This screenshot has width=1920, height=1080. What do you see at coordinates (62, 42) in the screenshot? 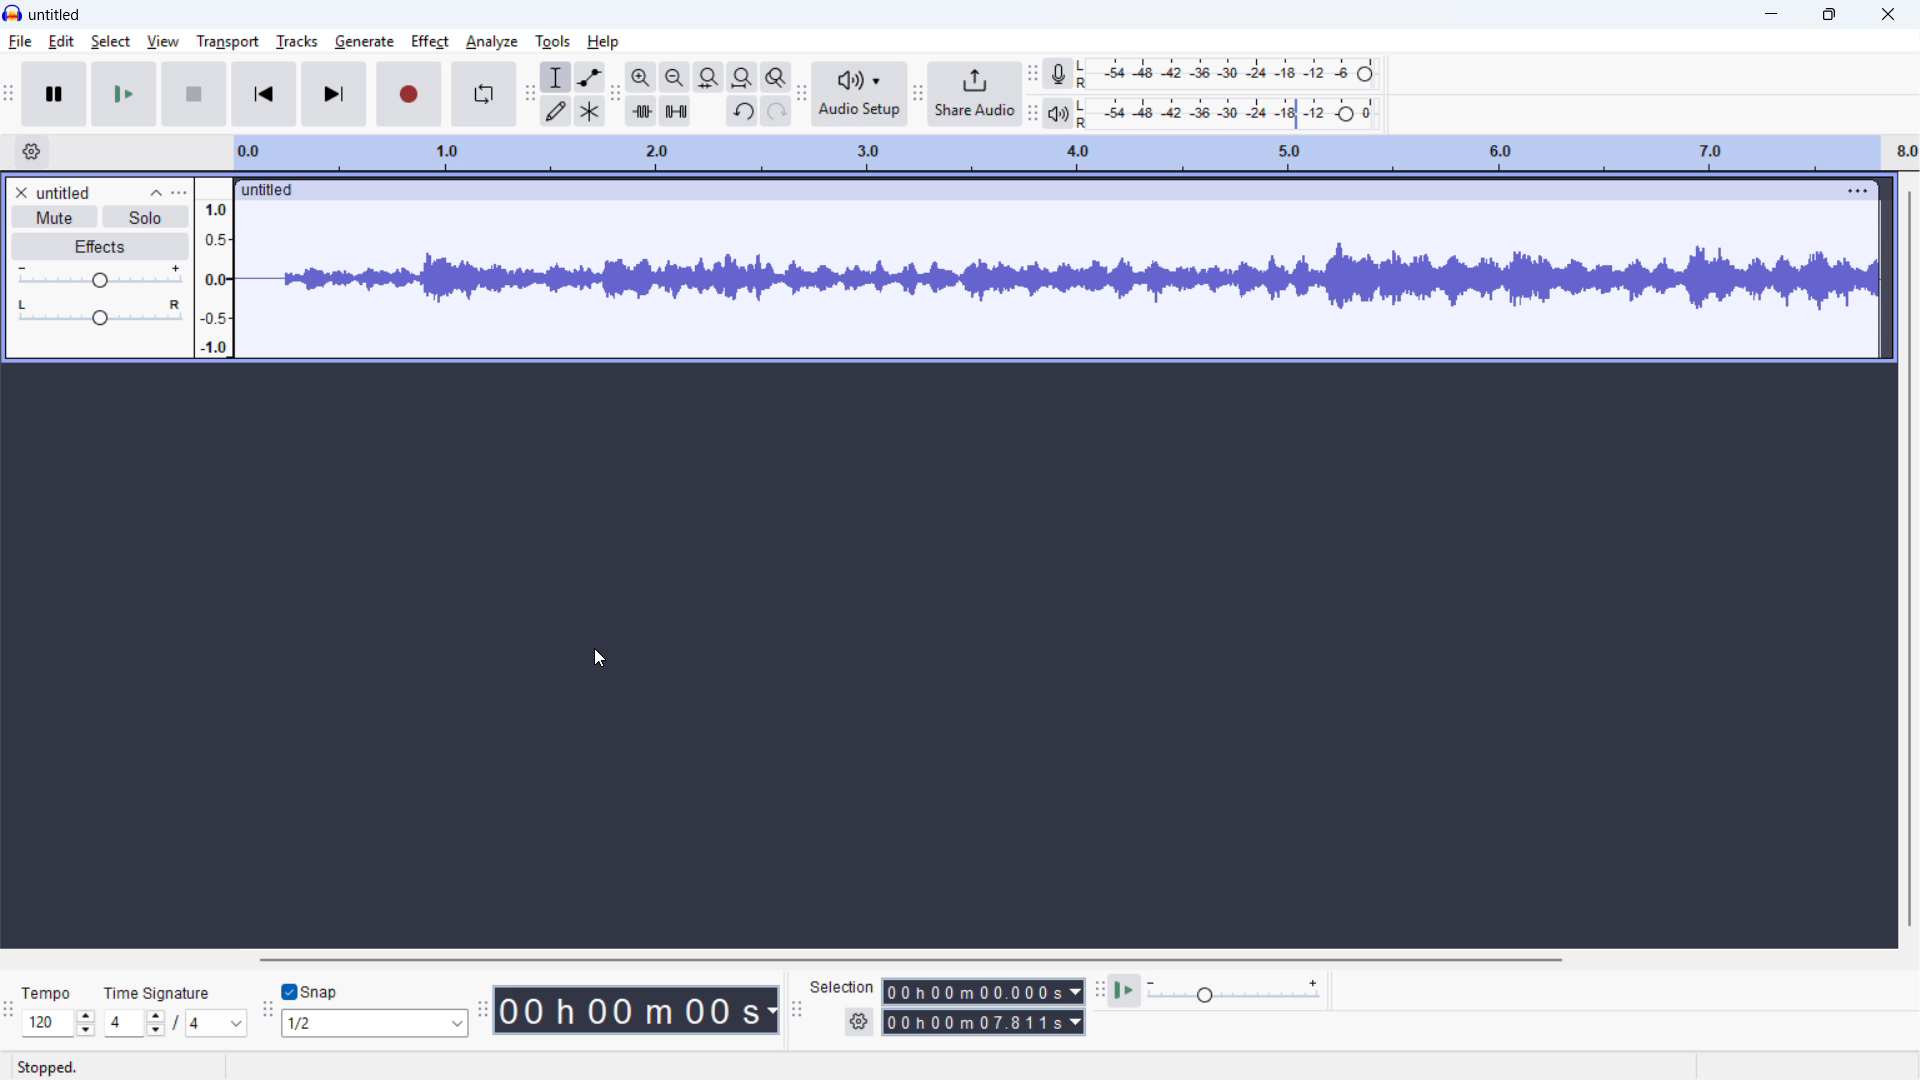
I see `edit` at bounding box center [62, 42].